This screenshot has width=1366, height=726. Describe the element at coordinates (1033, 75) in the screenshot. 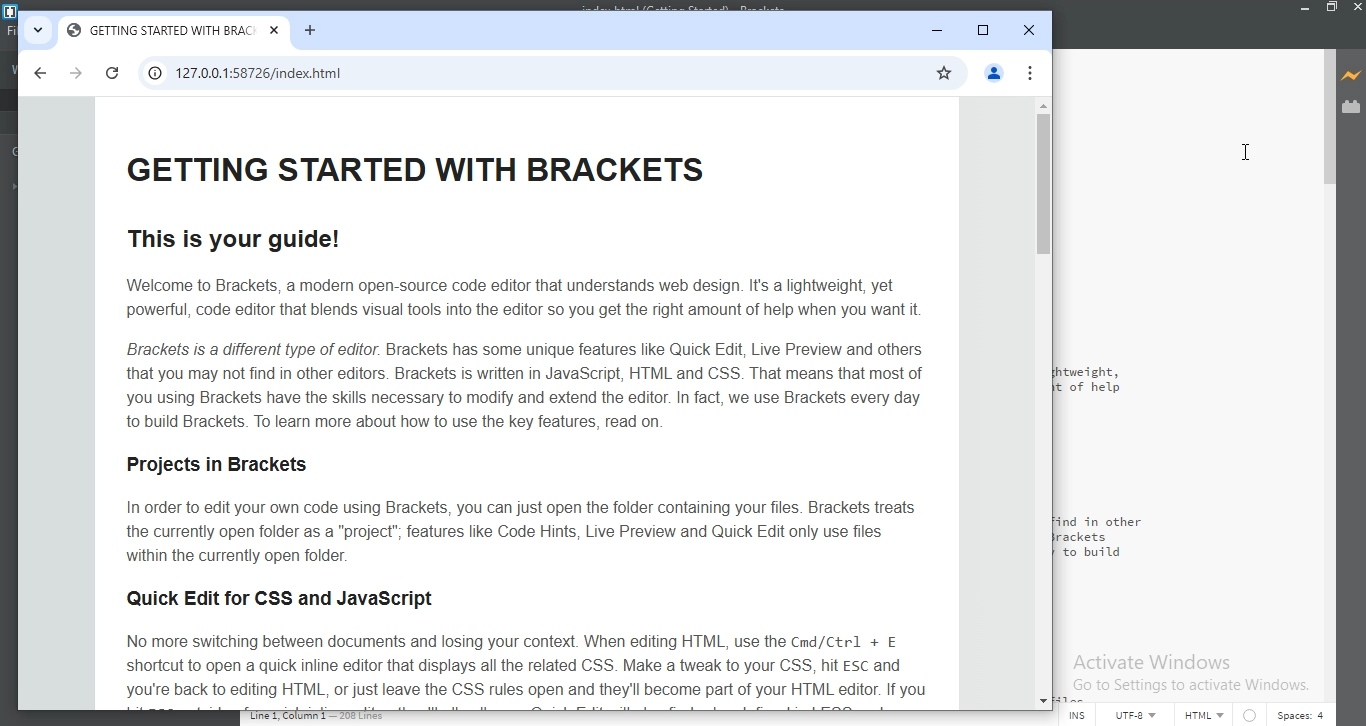

I see `options` at that location.